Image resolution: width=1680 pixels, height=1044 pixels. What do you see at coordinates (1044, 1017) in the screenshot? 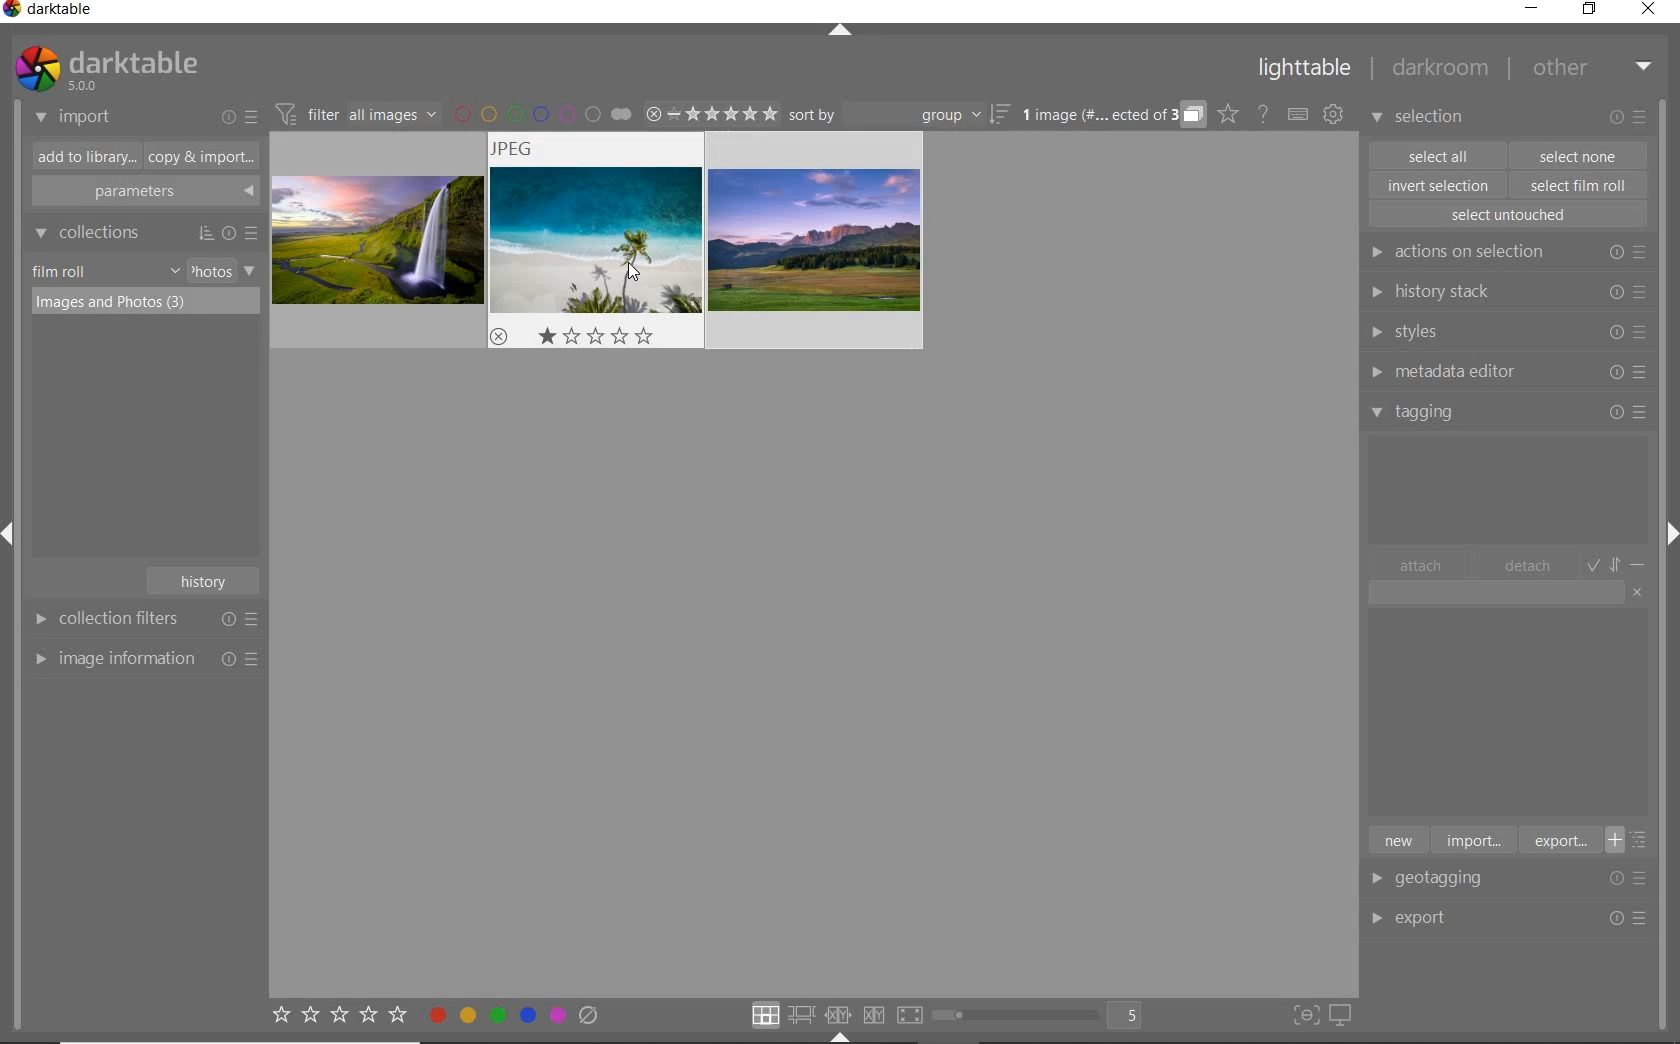
I see `toggle view` at bounding box center [1044, 1017].